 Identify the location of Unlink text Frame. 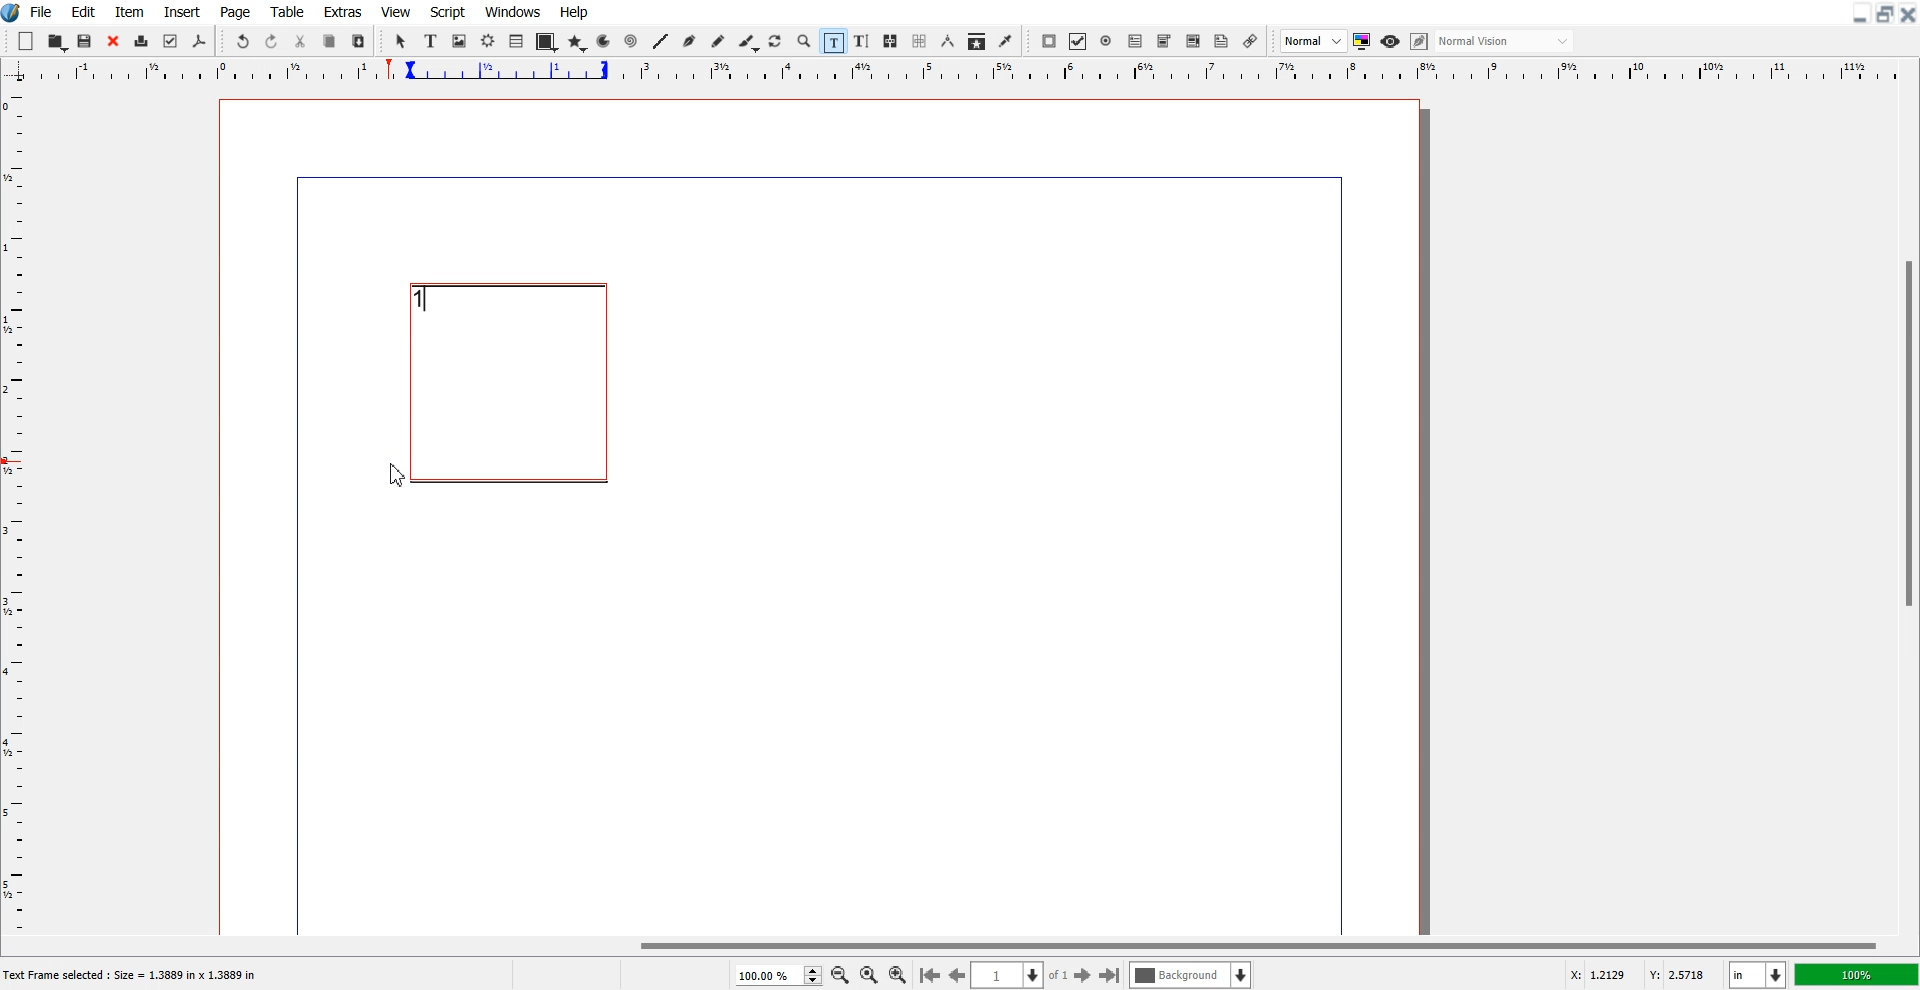
(920, 42).